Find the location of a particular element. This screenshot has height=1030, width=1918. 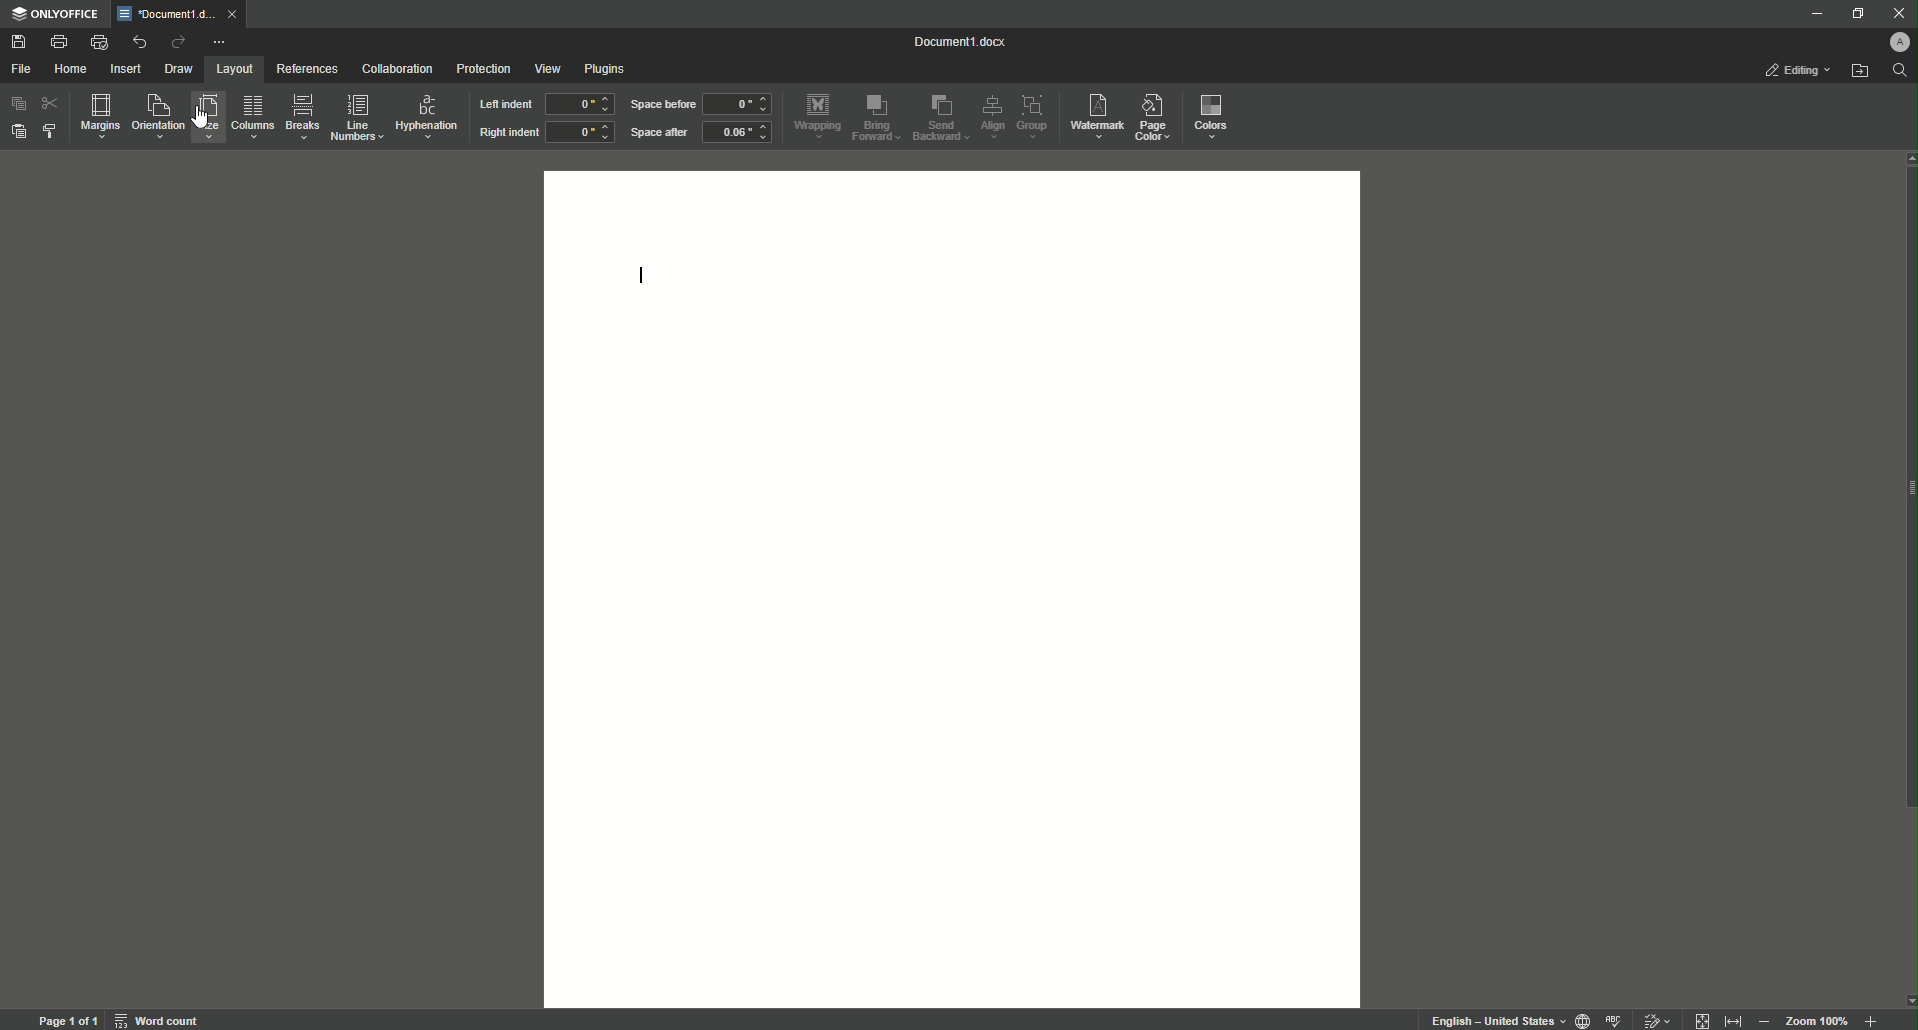

Watermark is located at coordinates (1097, 115).